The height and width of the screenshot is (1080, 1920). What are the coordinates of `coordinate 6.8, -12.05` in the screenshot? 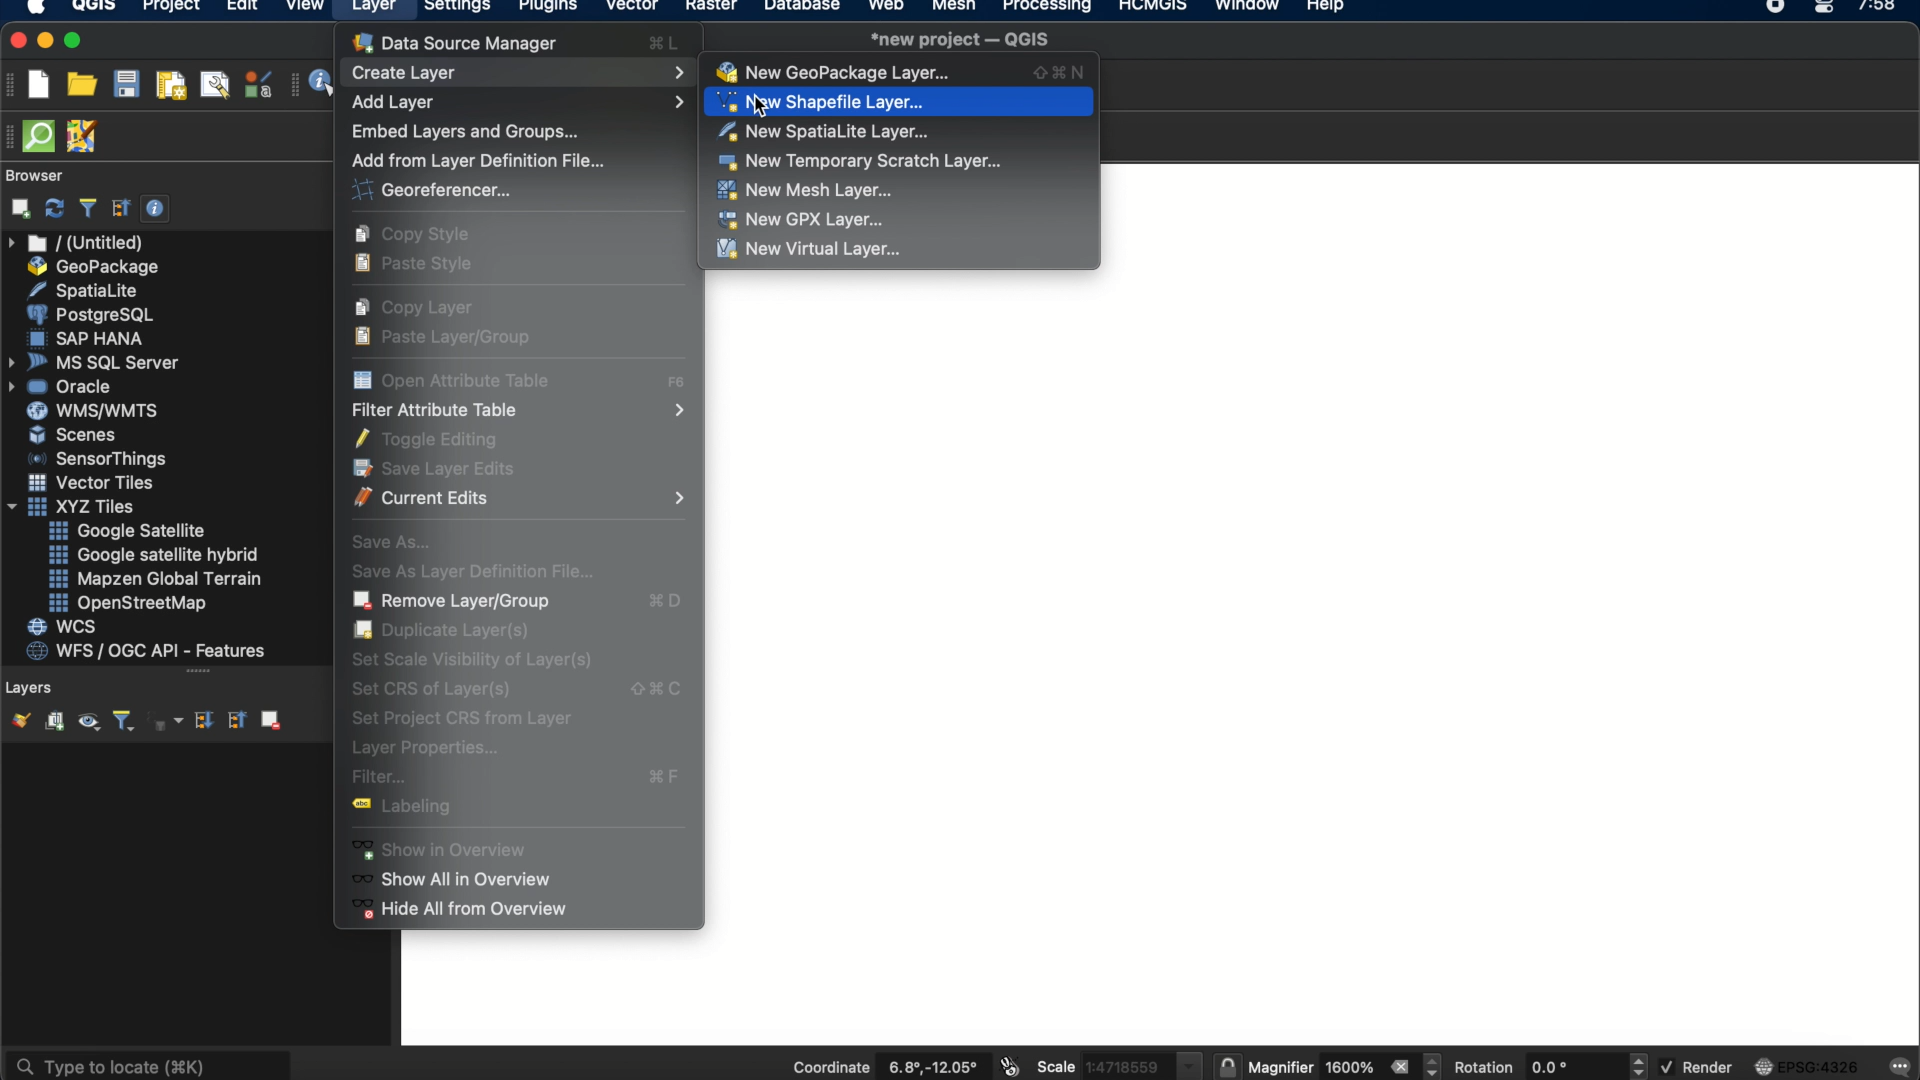 It's located at (884, 1065).